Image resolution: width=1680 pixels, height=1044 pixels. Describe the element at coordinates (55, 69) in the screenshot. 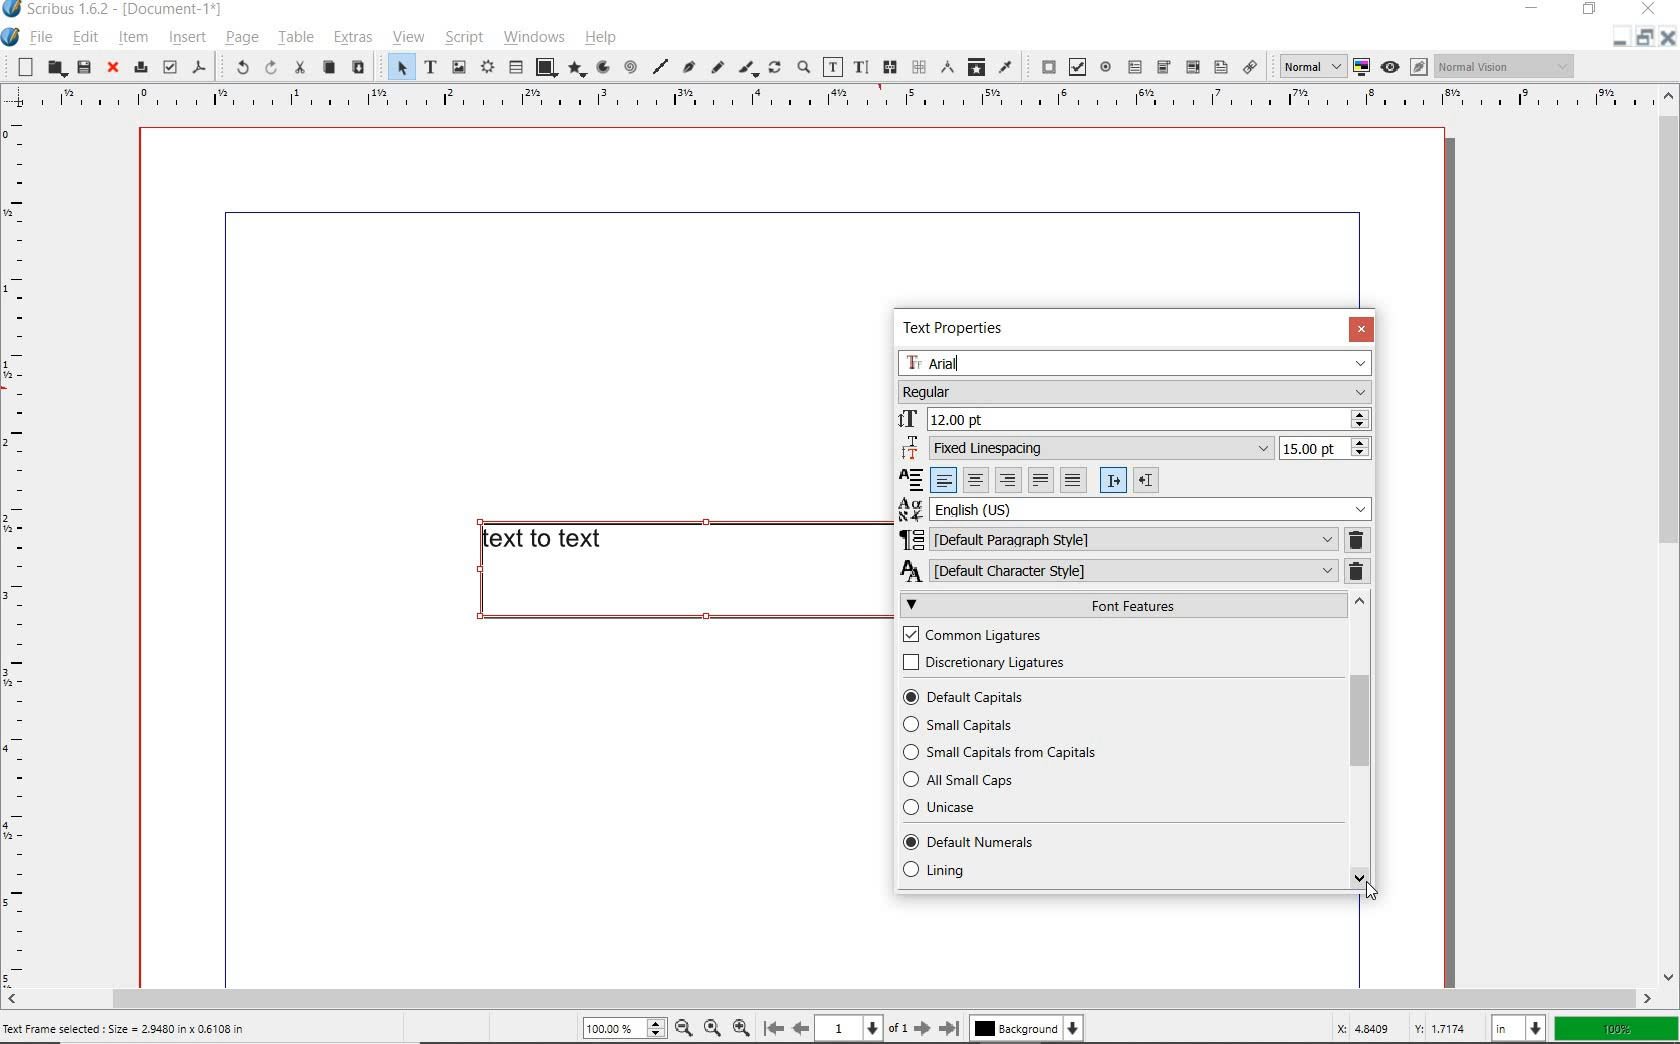

I see `open` at that location.